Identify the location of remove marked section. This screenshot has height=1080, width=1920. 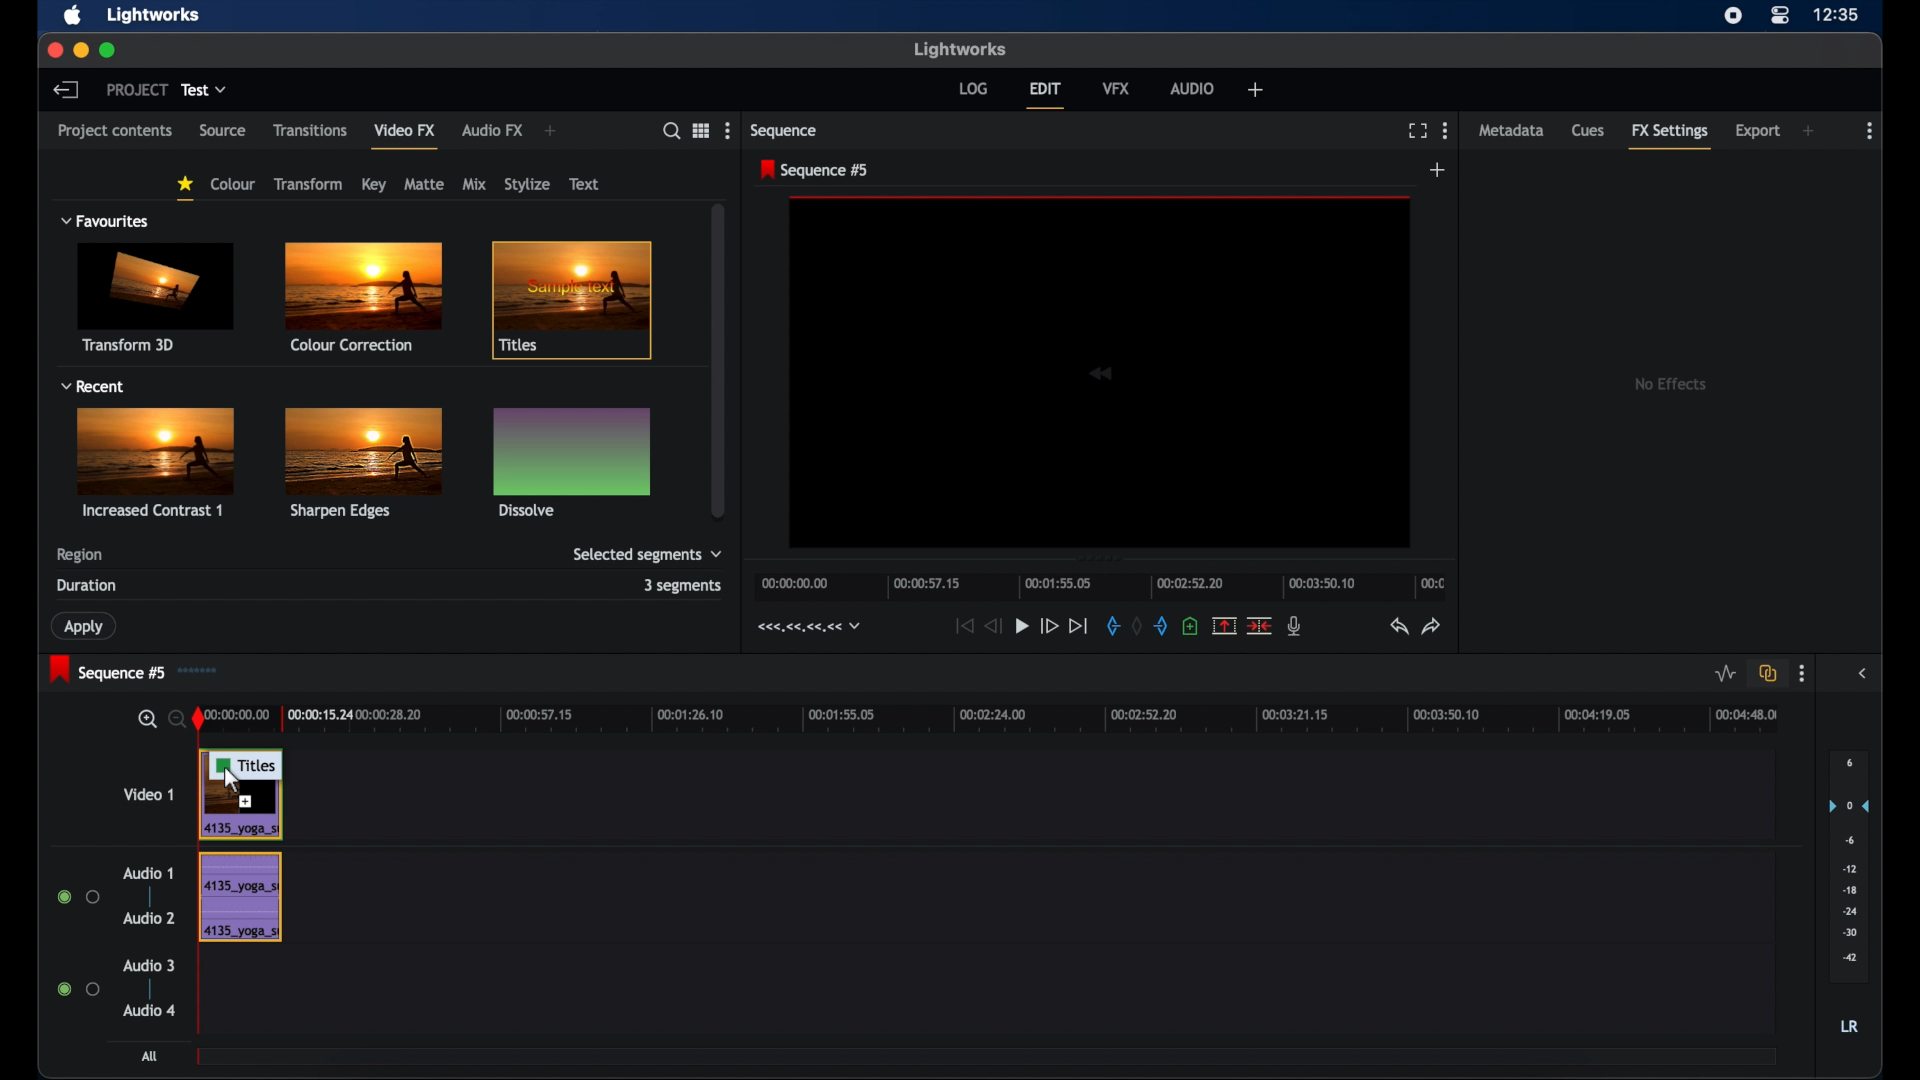
(1225, 624).